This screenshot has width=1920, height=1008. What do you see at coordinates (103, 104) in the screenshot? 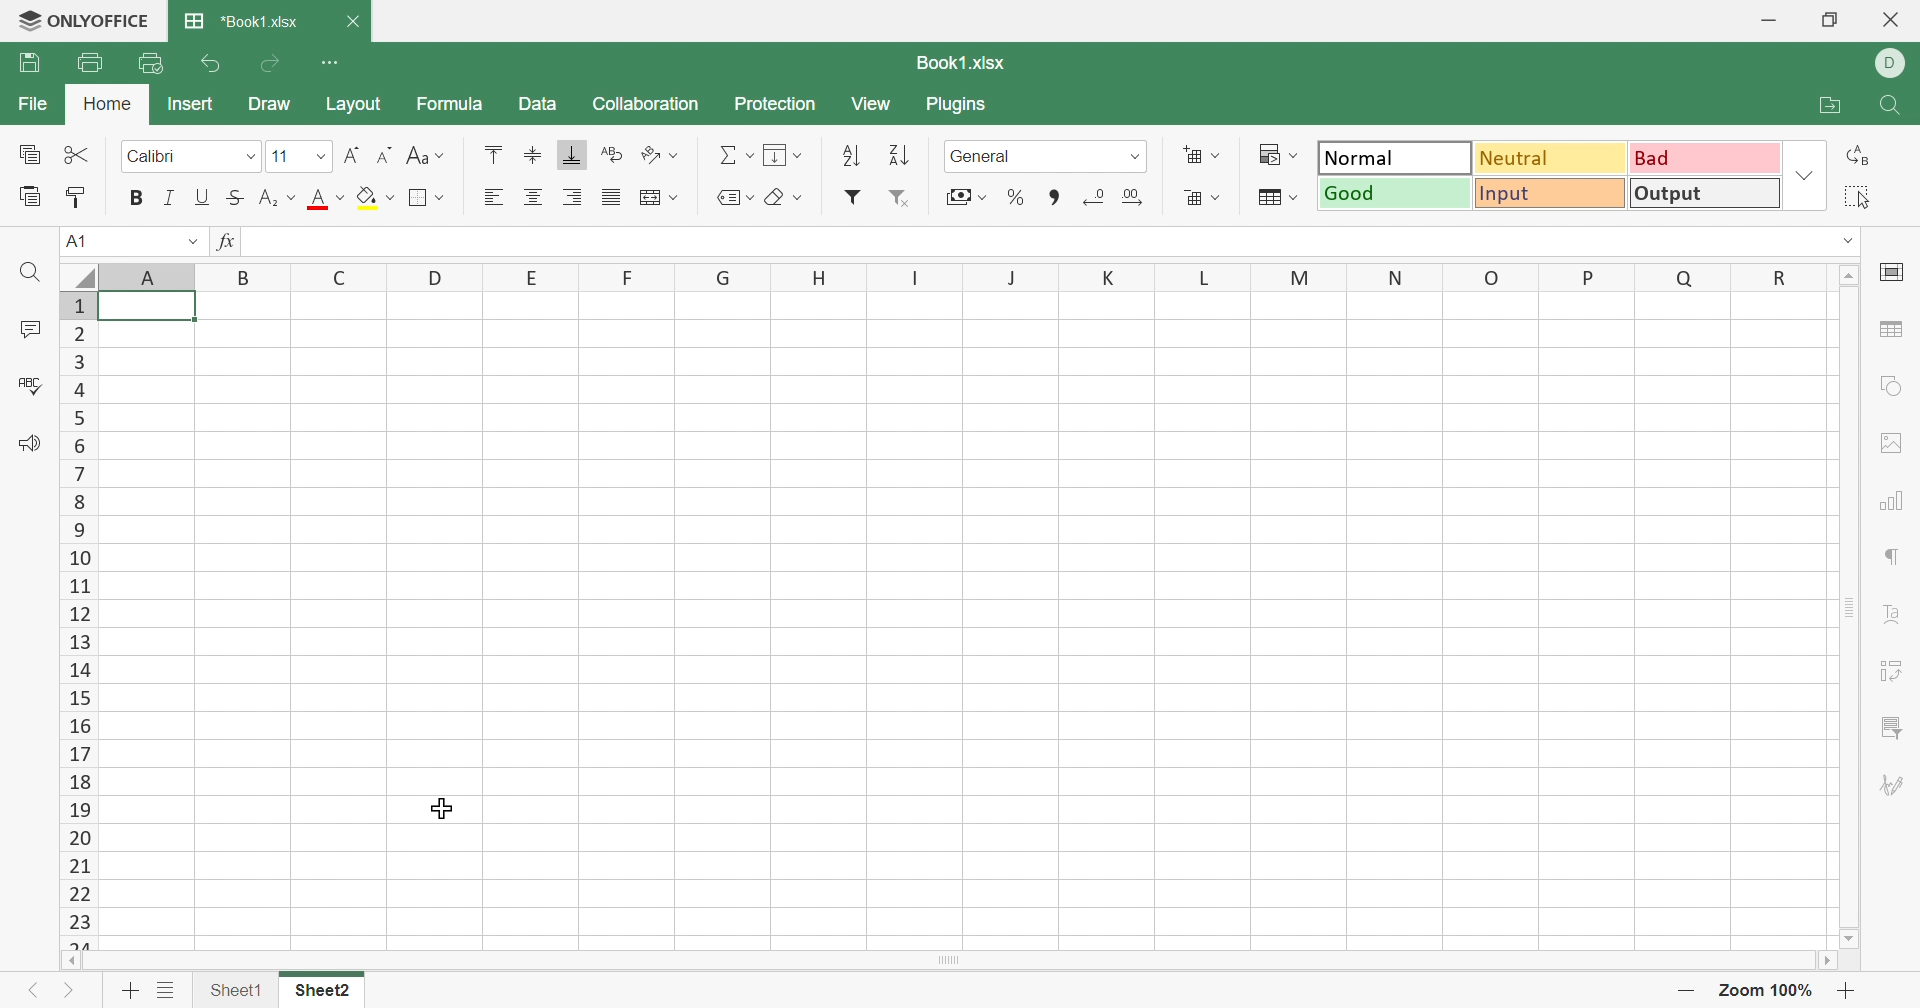
I see `Home` at bounding box center [103, 104].